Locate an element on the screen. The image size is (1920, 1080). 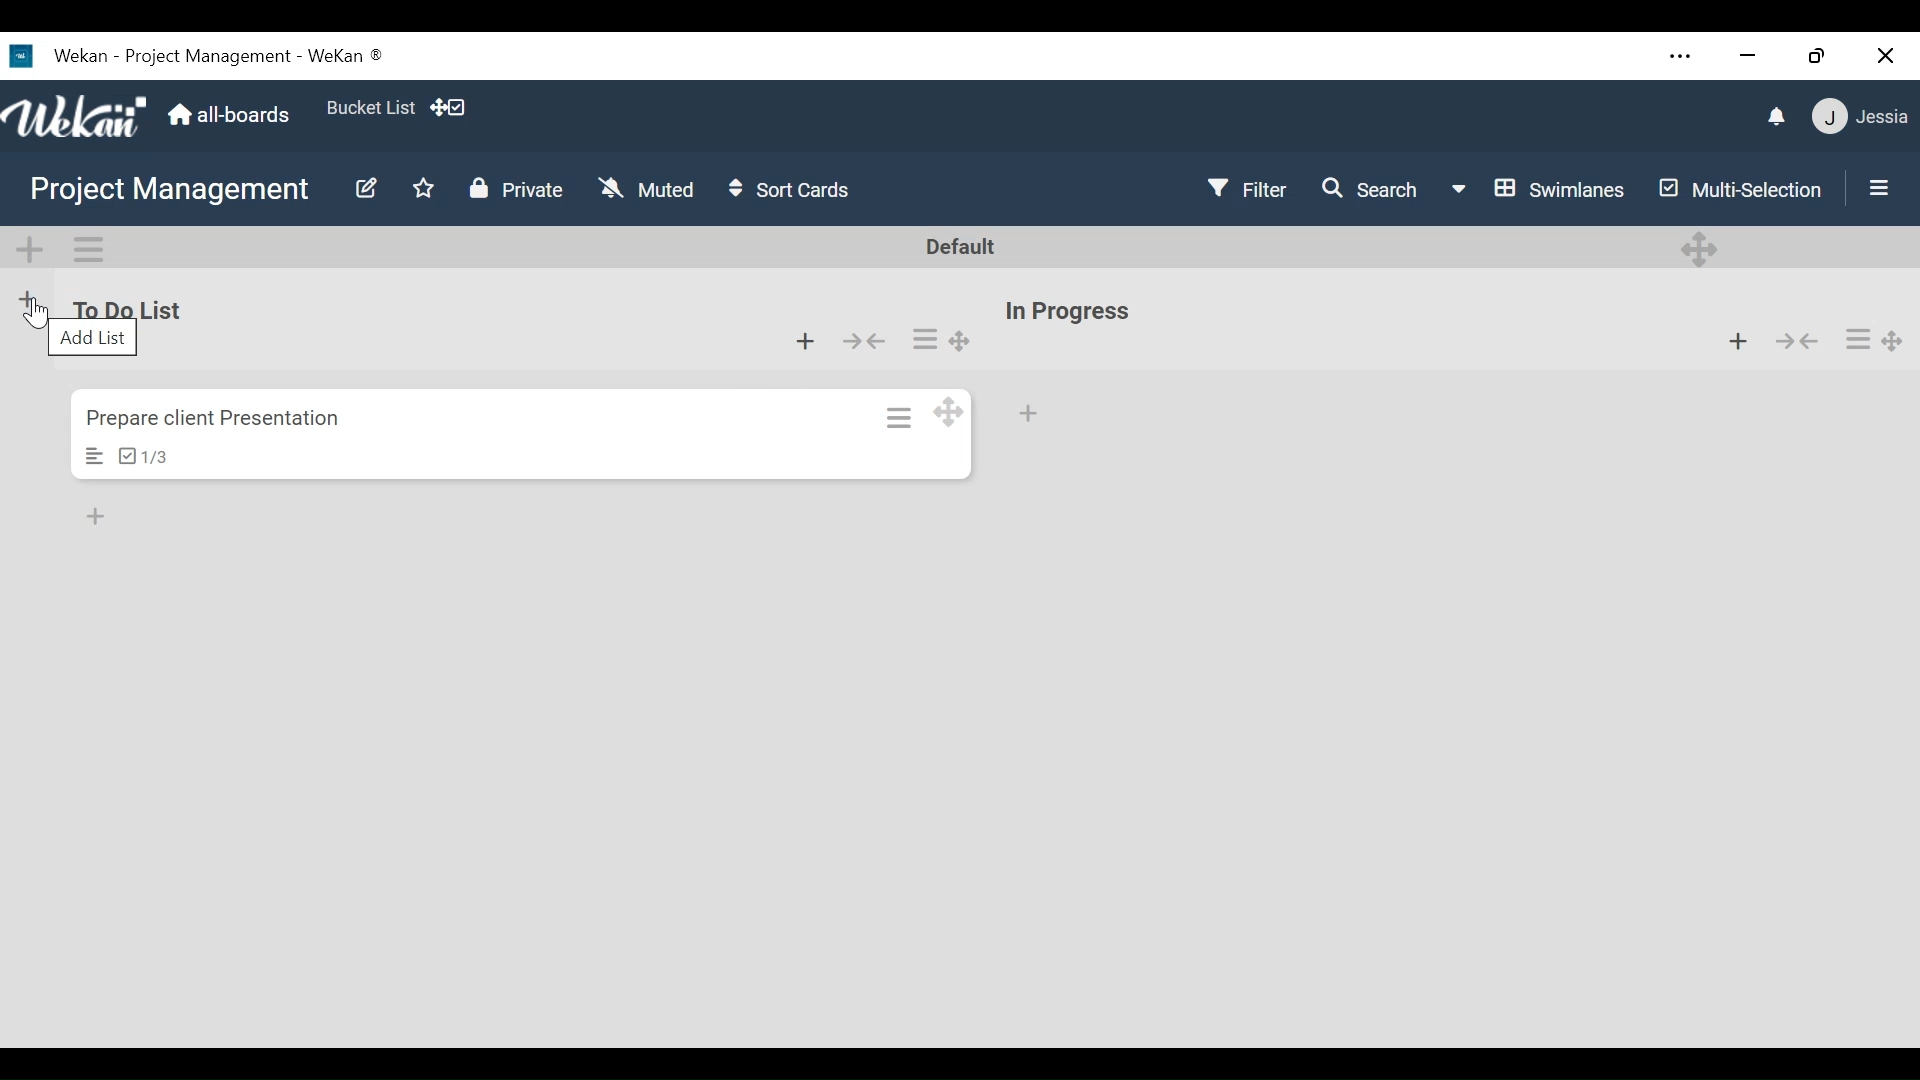
Collapse is located at coordinates (1799, 342).